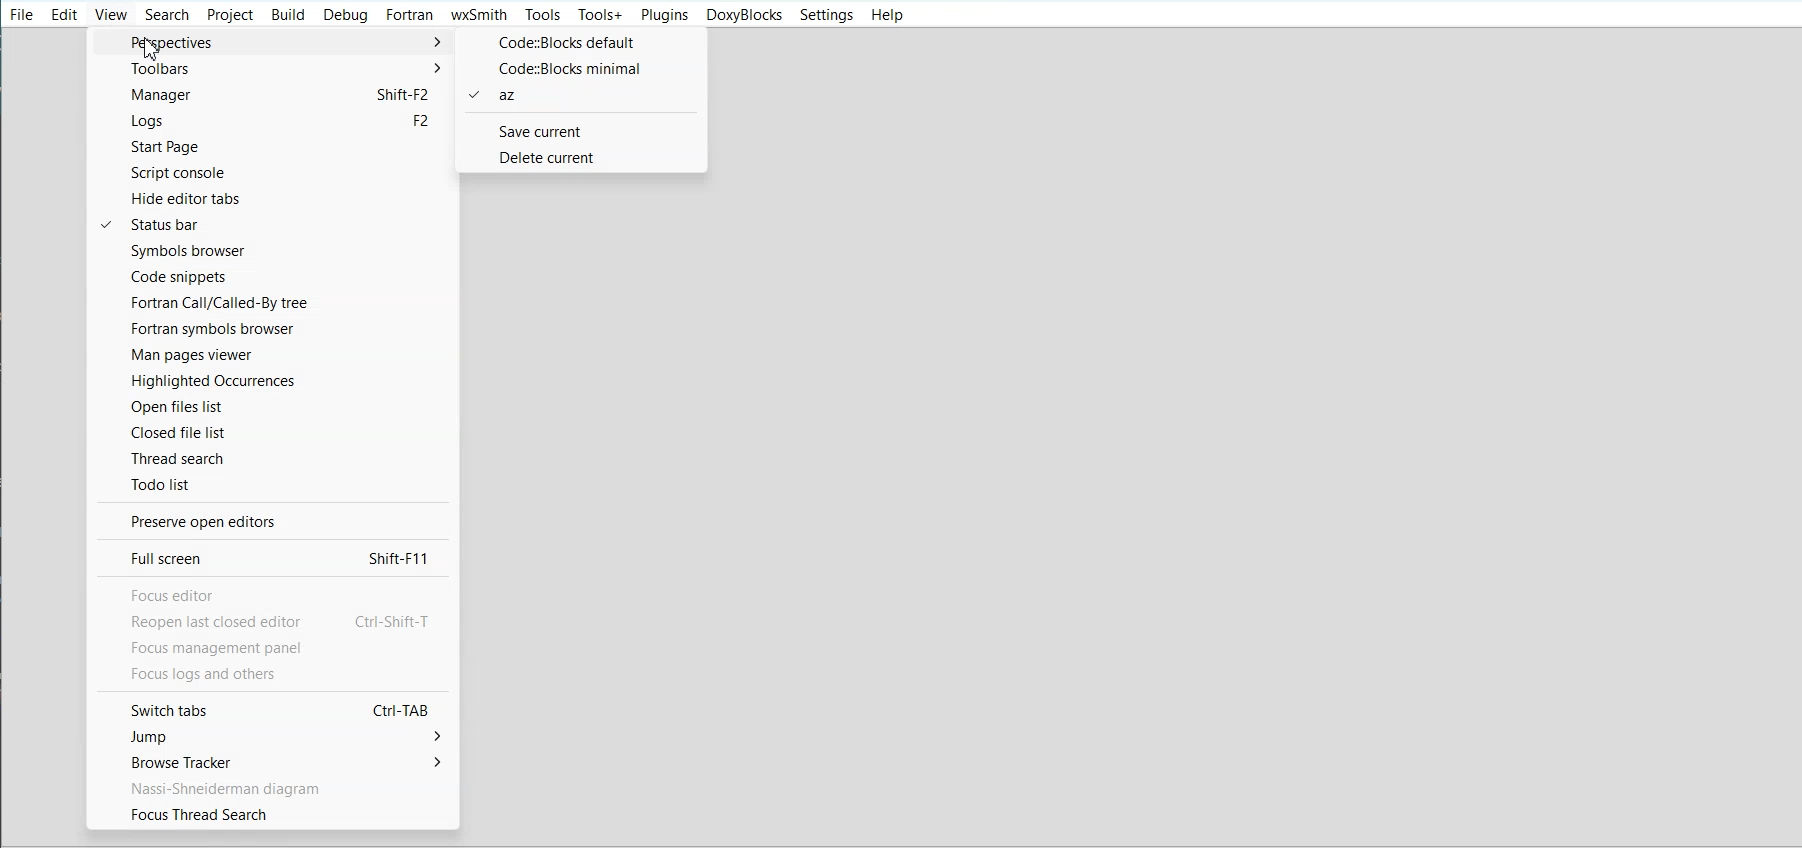 The image size is (1802, 848). What do you see at coordinates (347, 15) in the screenshot?
I see `Debug` at bounding box center [347, 15].